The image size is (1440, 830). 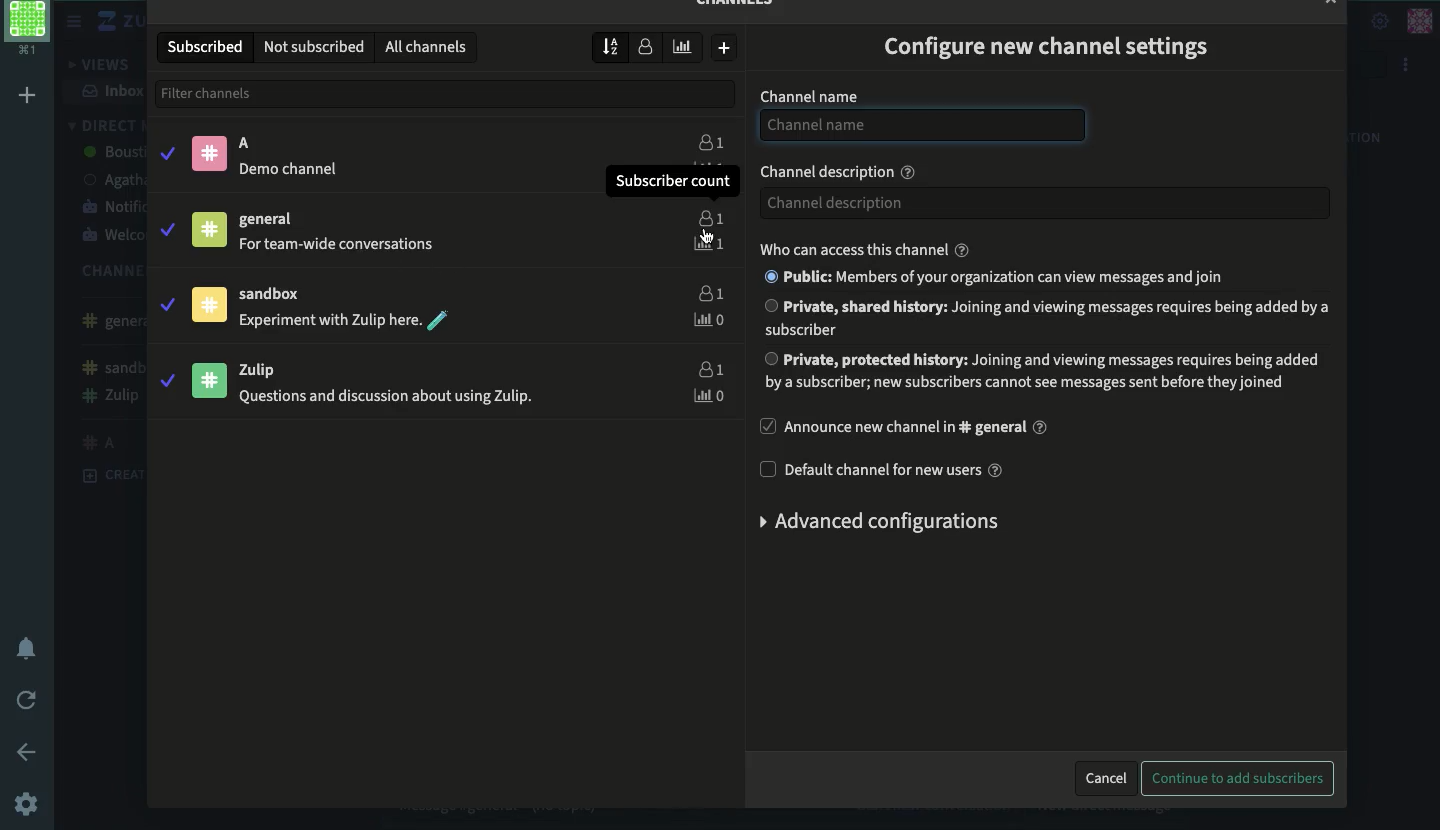 I want to click on channel name, so click(x=814, y=99).